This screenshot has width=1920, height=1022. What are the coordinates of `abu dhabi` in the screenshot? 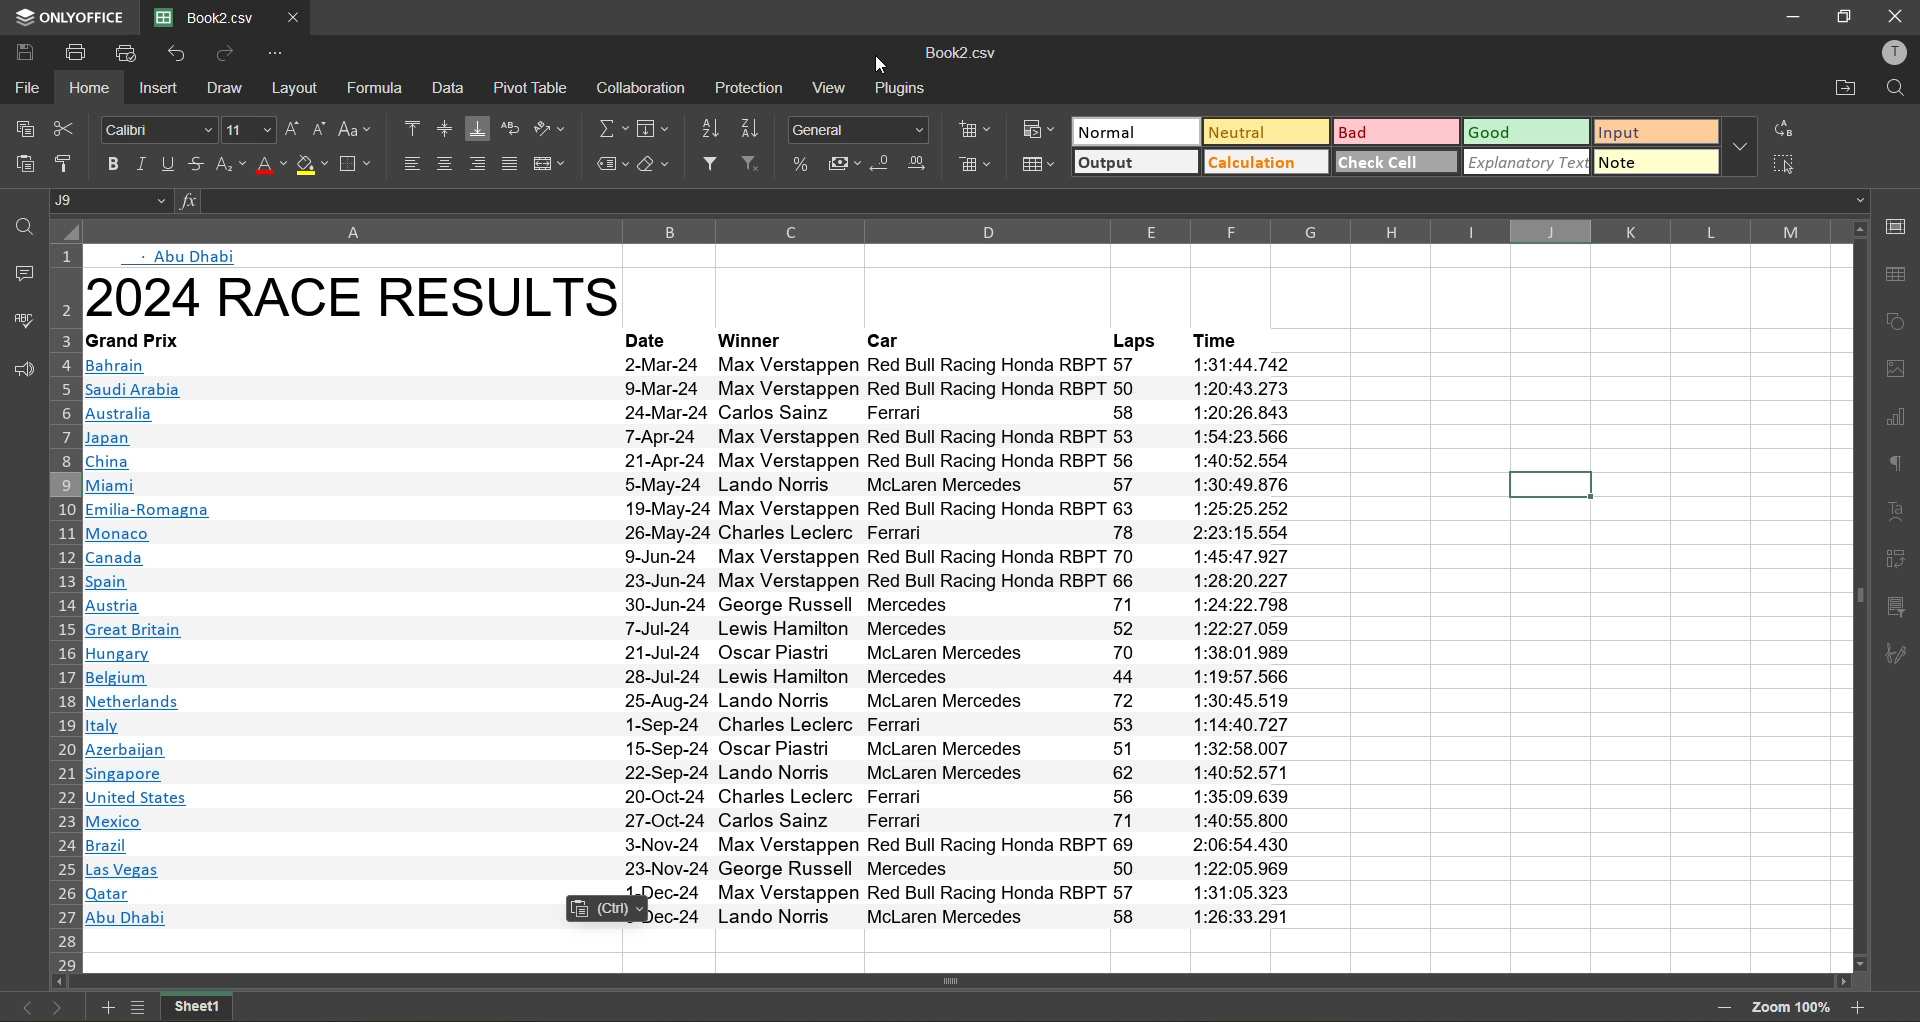 It's located at (196, 258).